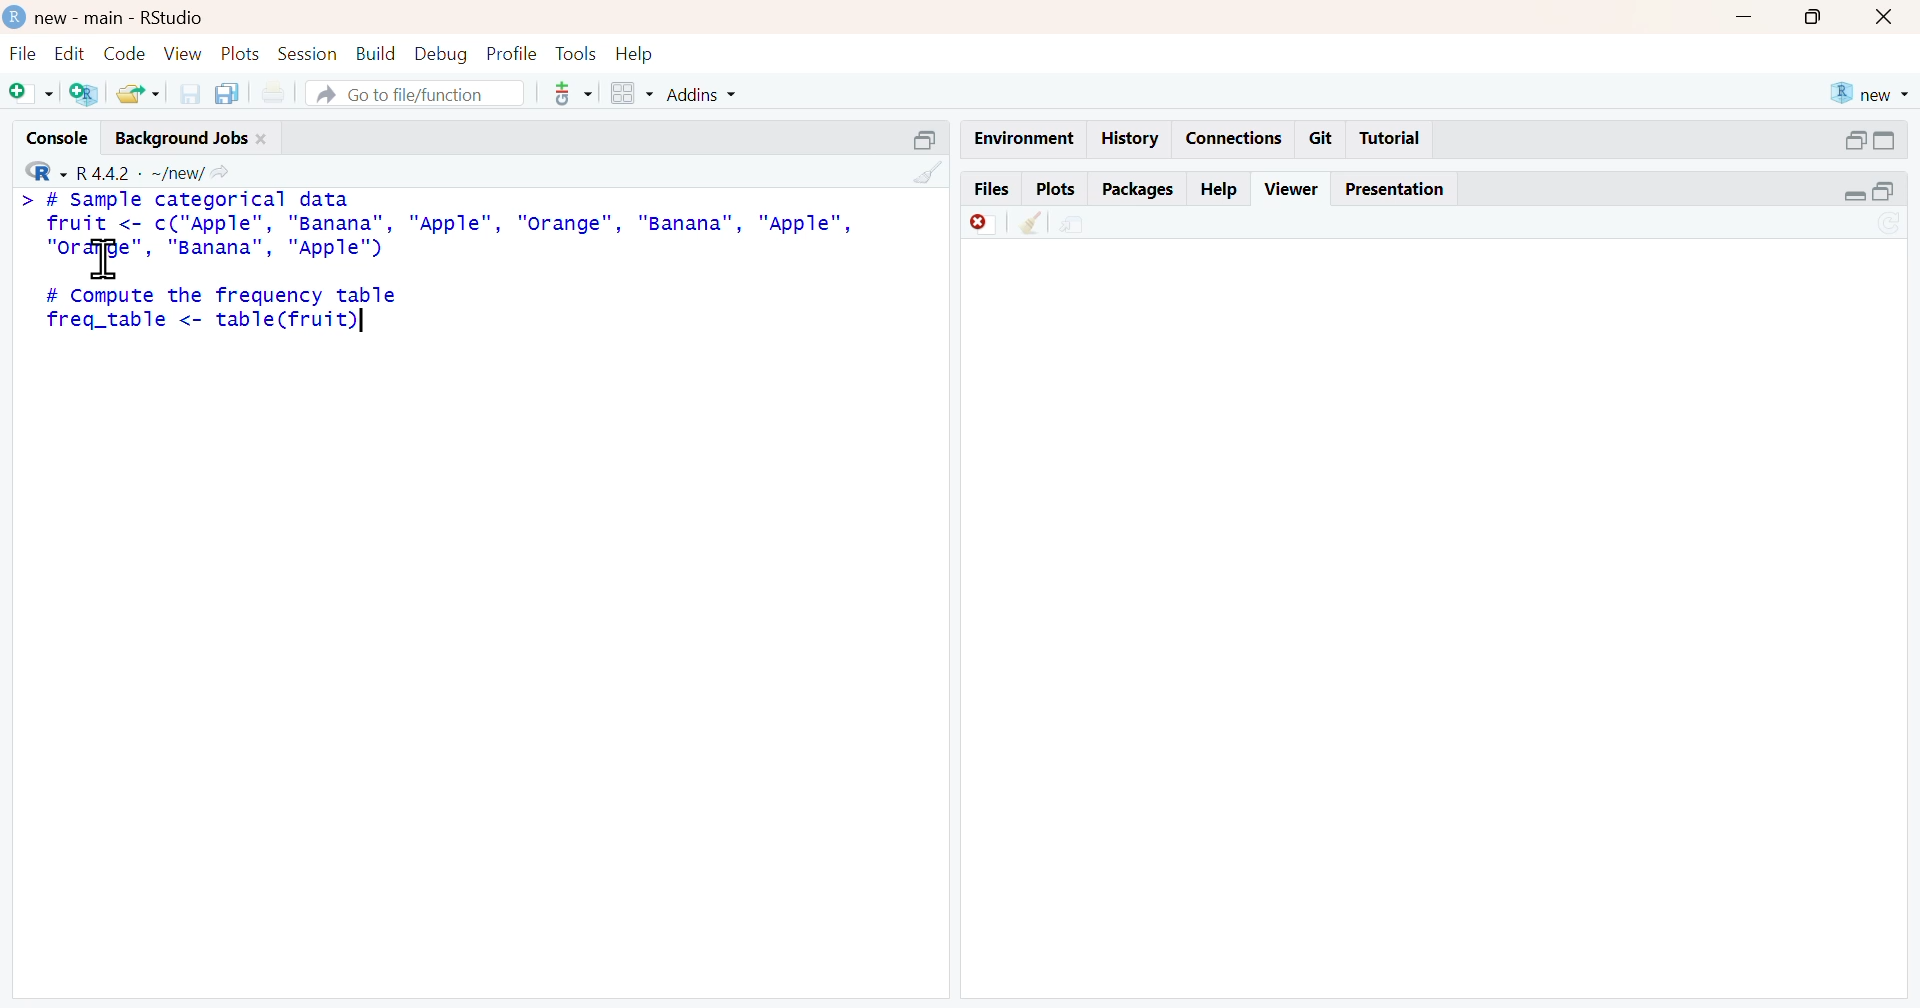 The width and height of the screenshot is (1920, 1008). What do you see at coordinates (1293, 190) in the screenshot?
I see `viewer` at bounding box center [1293, 190].